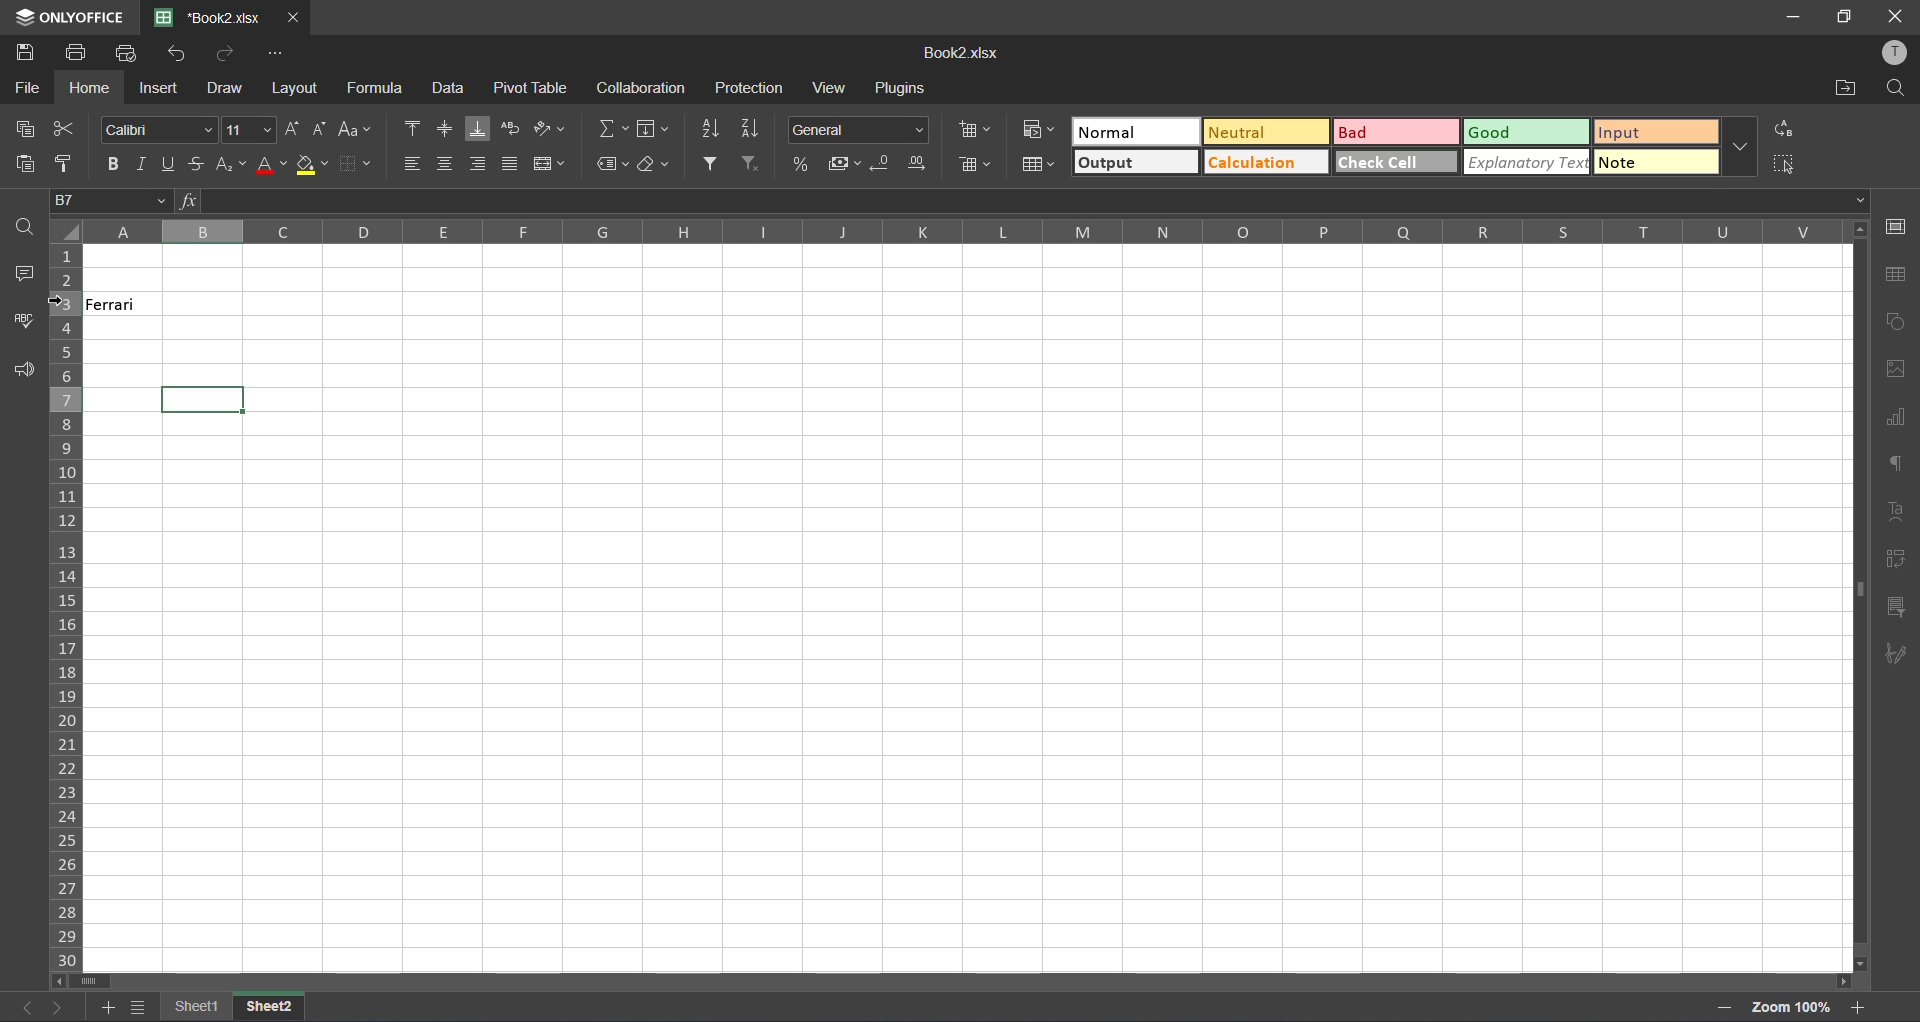 The image size is (1920, 1022). I want to click on font color, so click(273, 164).